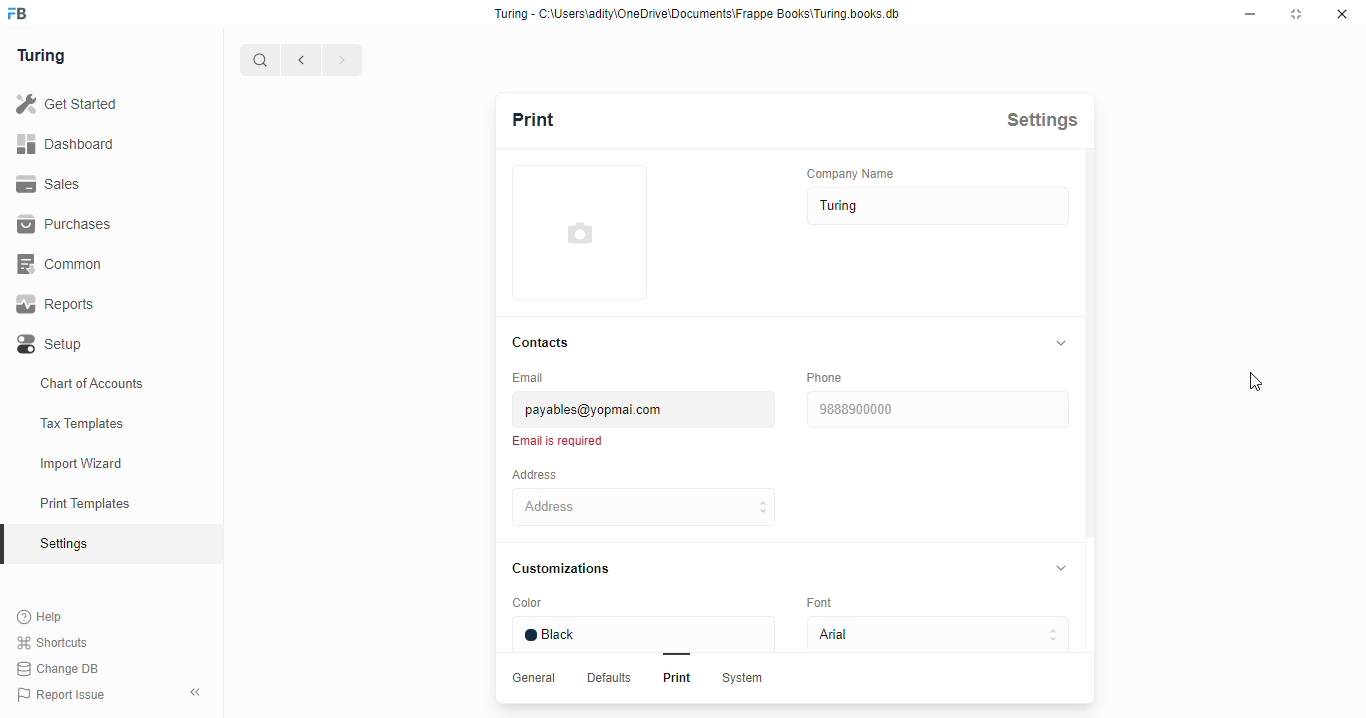  Describe the element at coordinates (261, 60) in the screenshot. I see `search` at that location.